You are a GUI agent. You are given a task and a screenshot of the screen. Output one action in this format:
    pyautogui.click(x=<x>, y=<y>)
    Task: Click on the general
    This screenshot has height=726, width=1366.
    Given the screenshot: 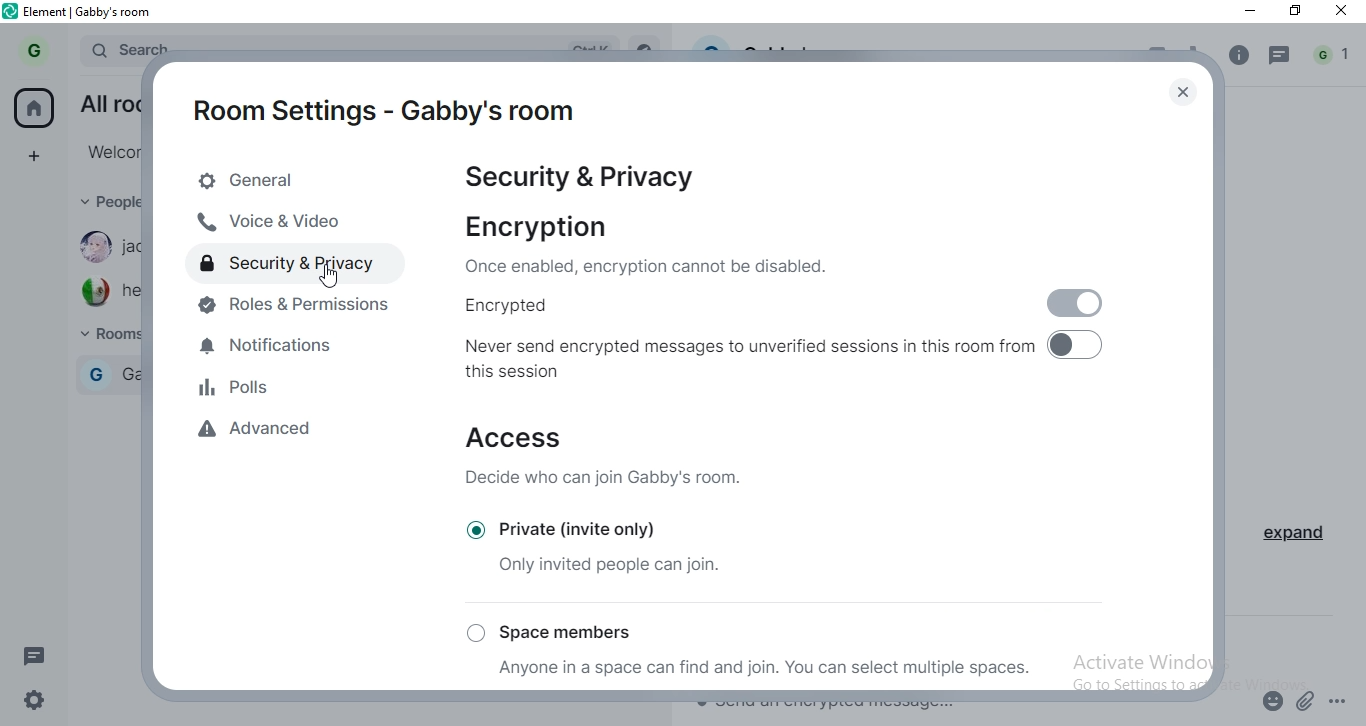 What is the action you would take?
    pyautogui.click(x=298, y=182)
    